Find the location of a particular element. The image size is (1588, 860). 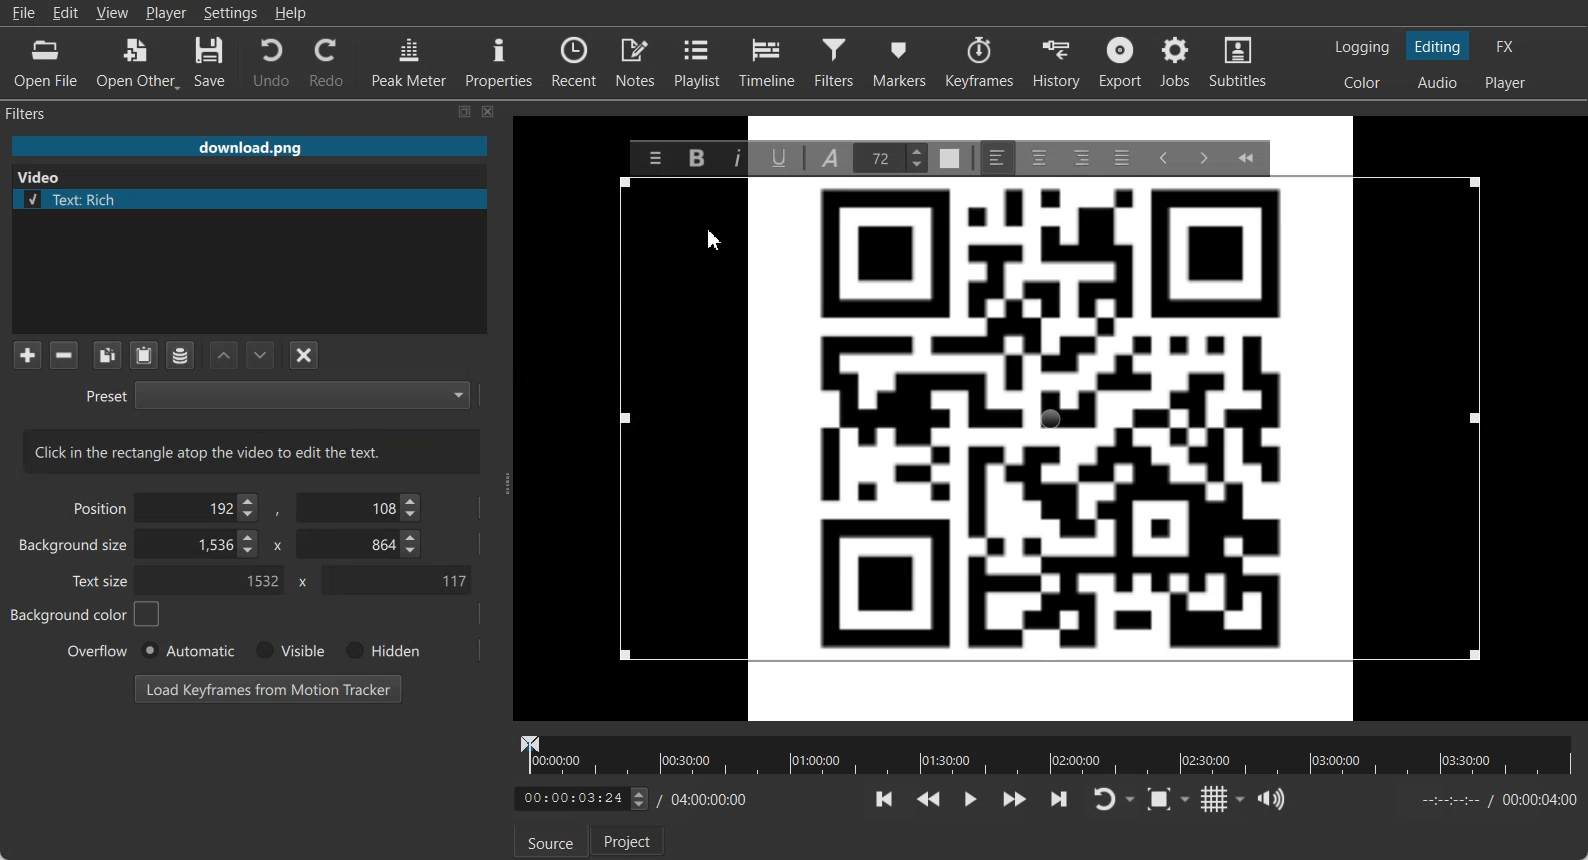

Close is located at coordinates (489, 111).